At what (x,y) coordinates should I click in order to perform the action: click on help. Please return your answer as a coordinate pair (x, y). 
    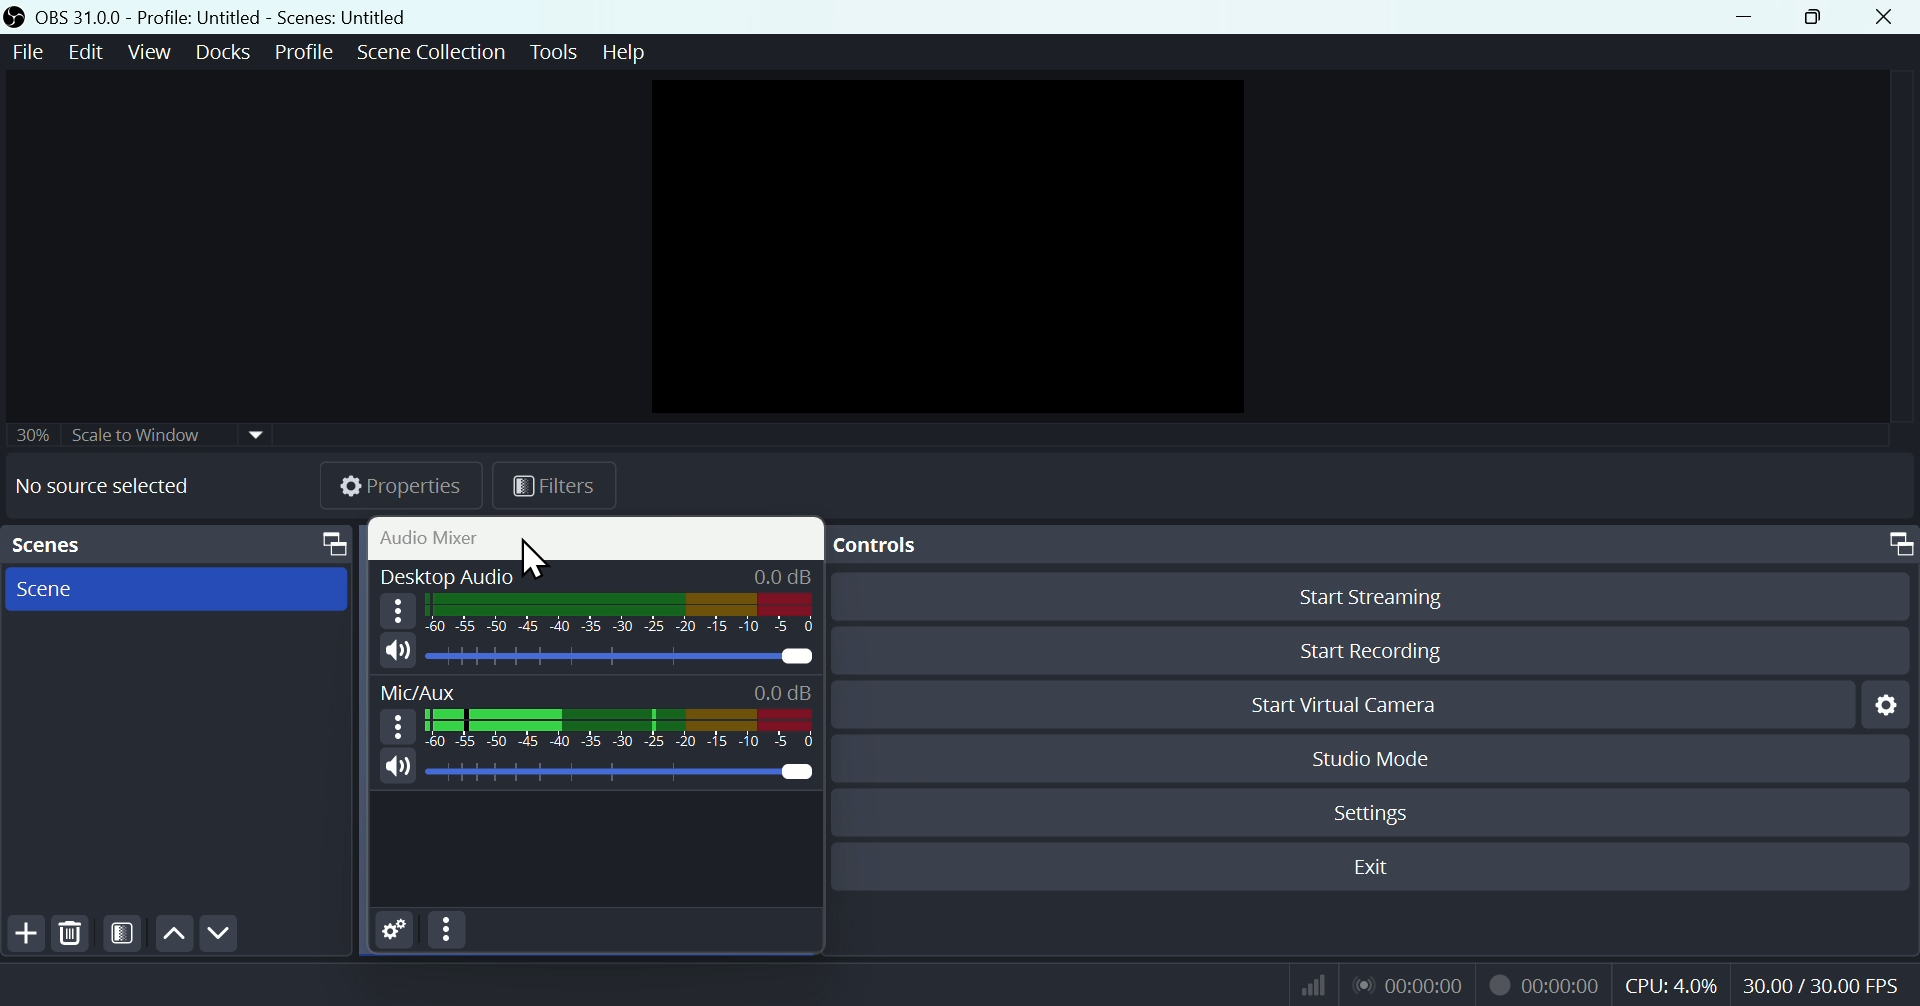
    Looking at the image, I should click on (626, 51).